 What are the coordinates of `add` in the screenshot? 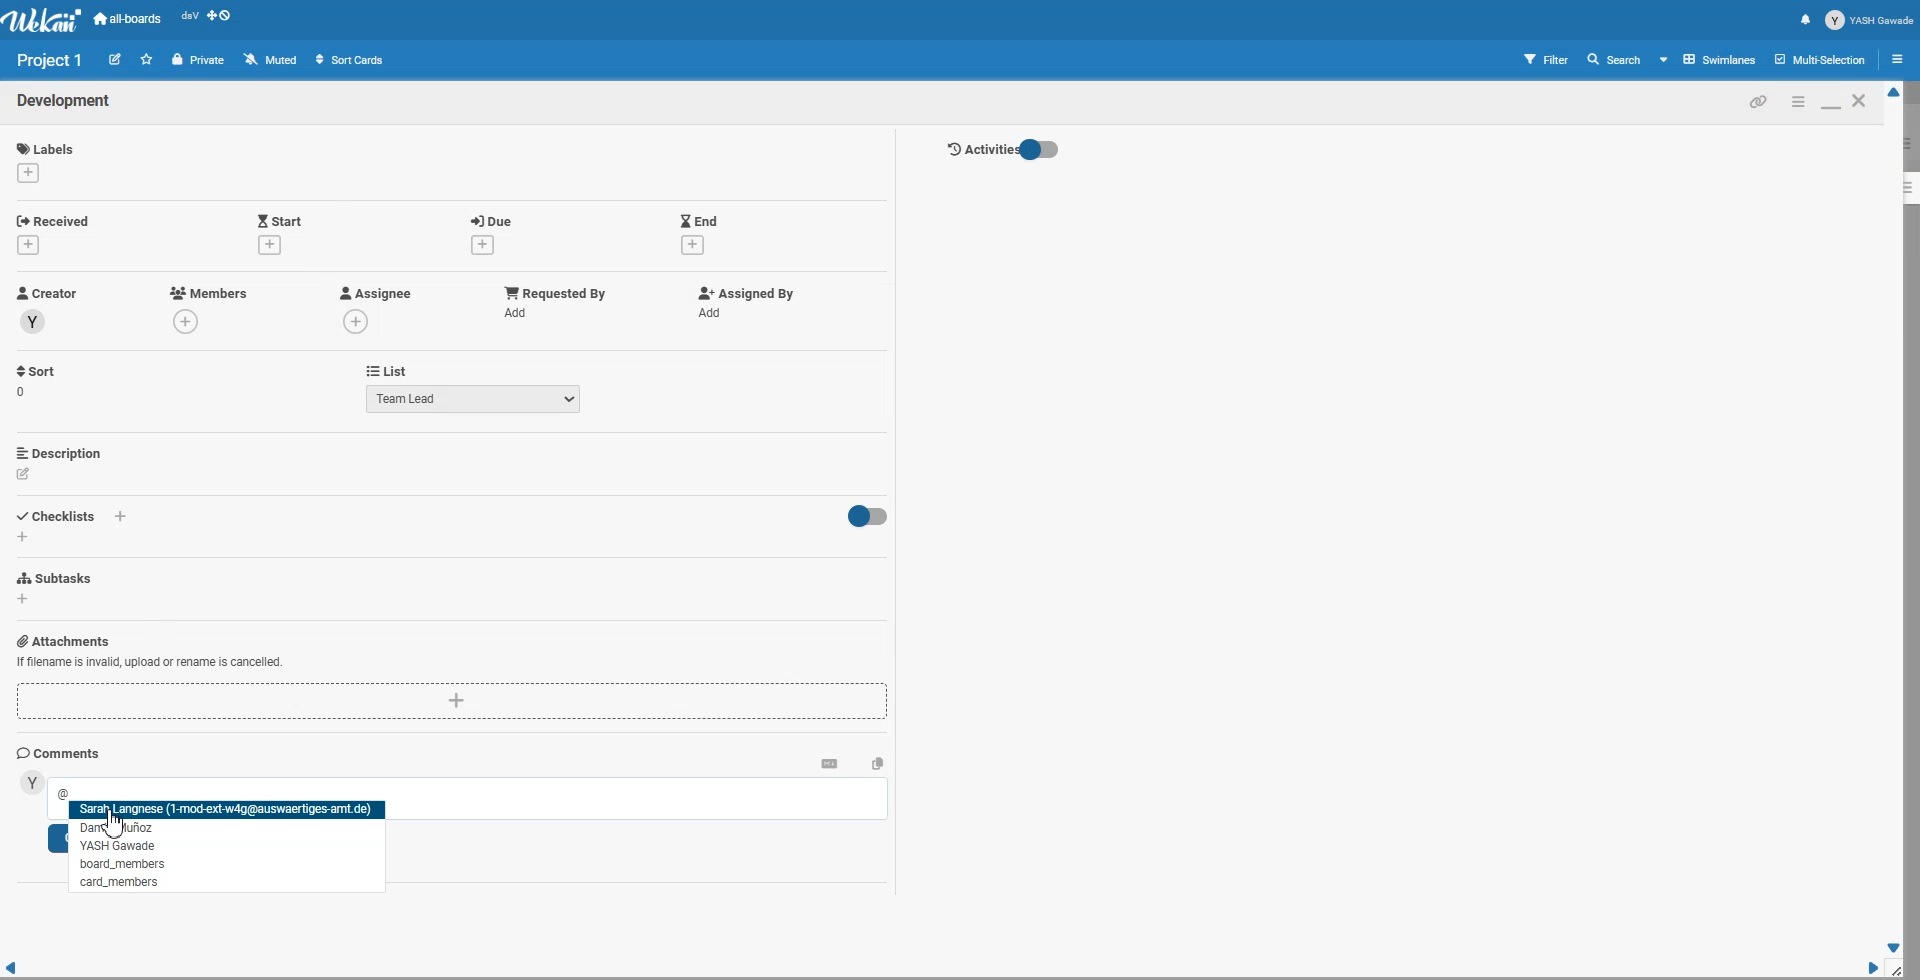 It's located at (189, 323).